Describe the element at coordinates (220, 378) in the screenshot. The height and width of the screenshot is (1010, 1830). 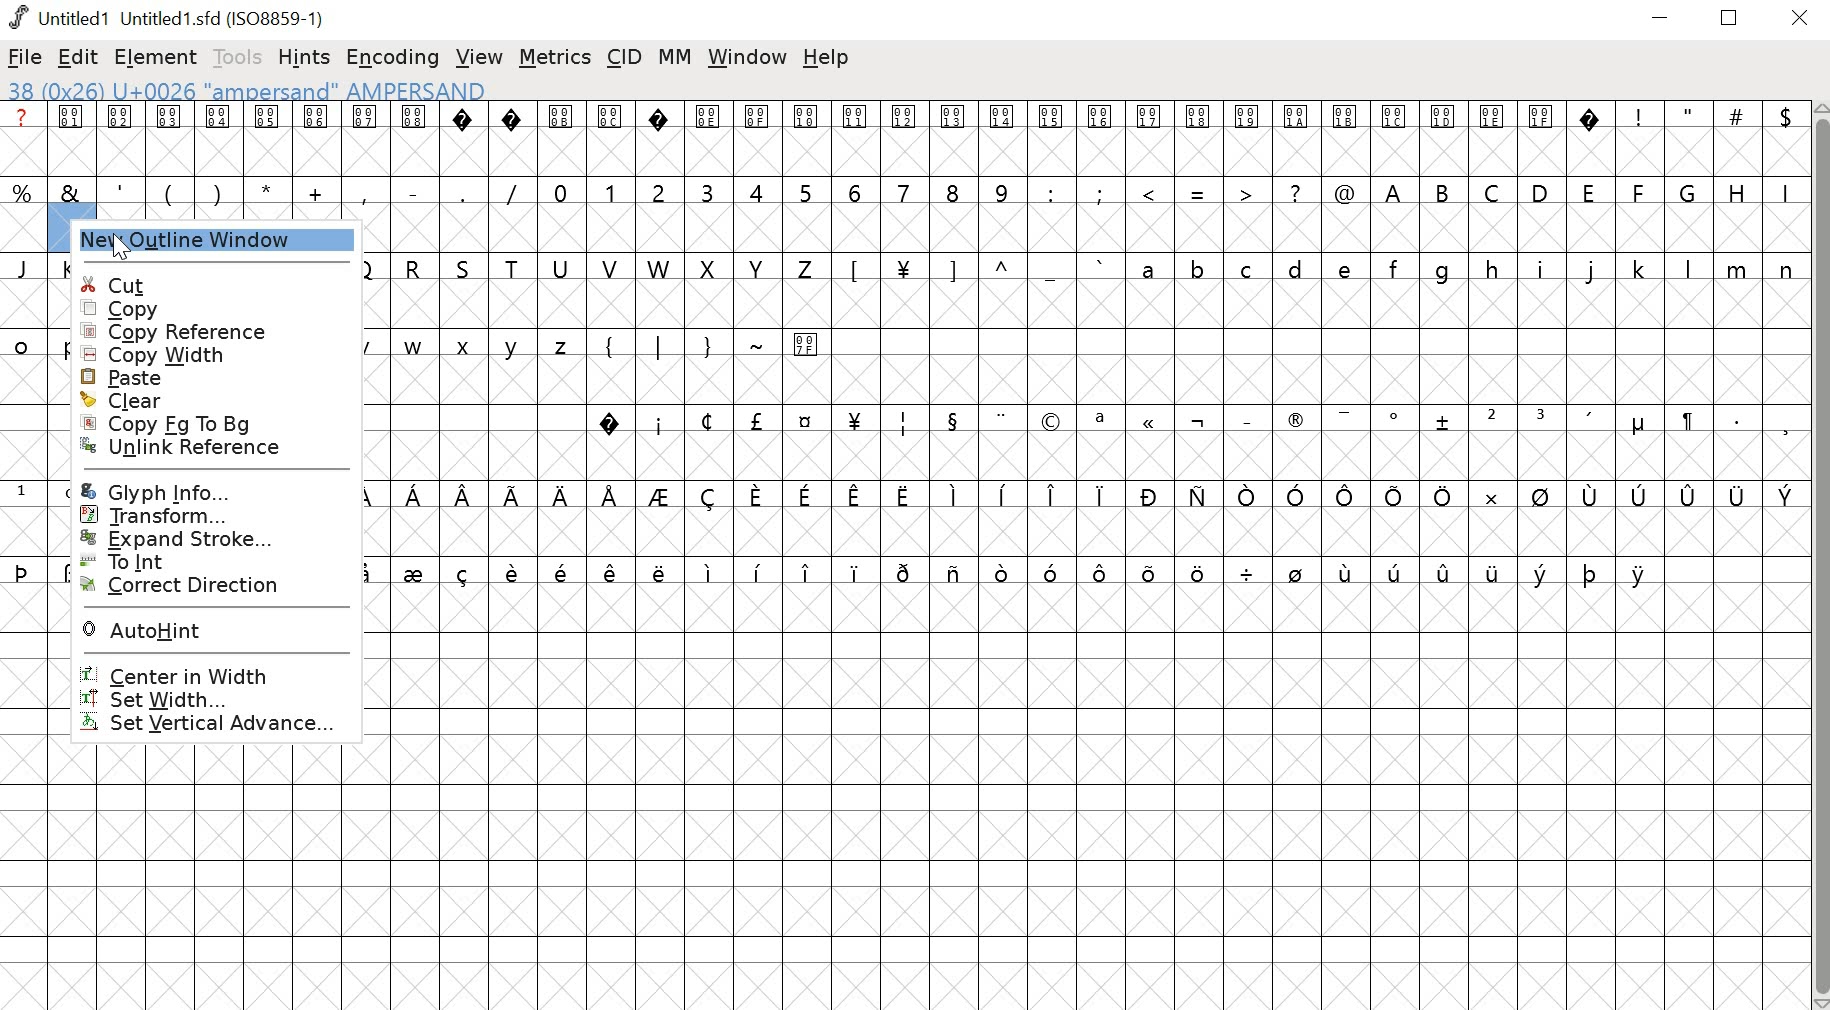
I see `paste` at that location.